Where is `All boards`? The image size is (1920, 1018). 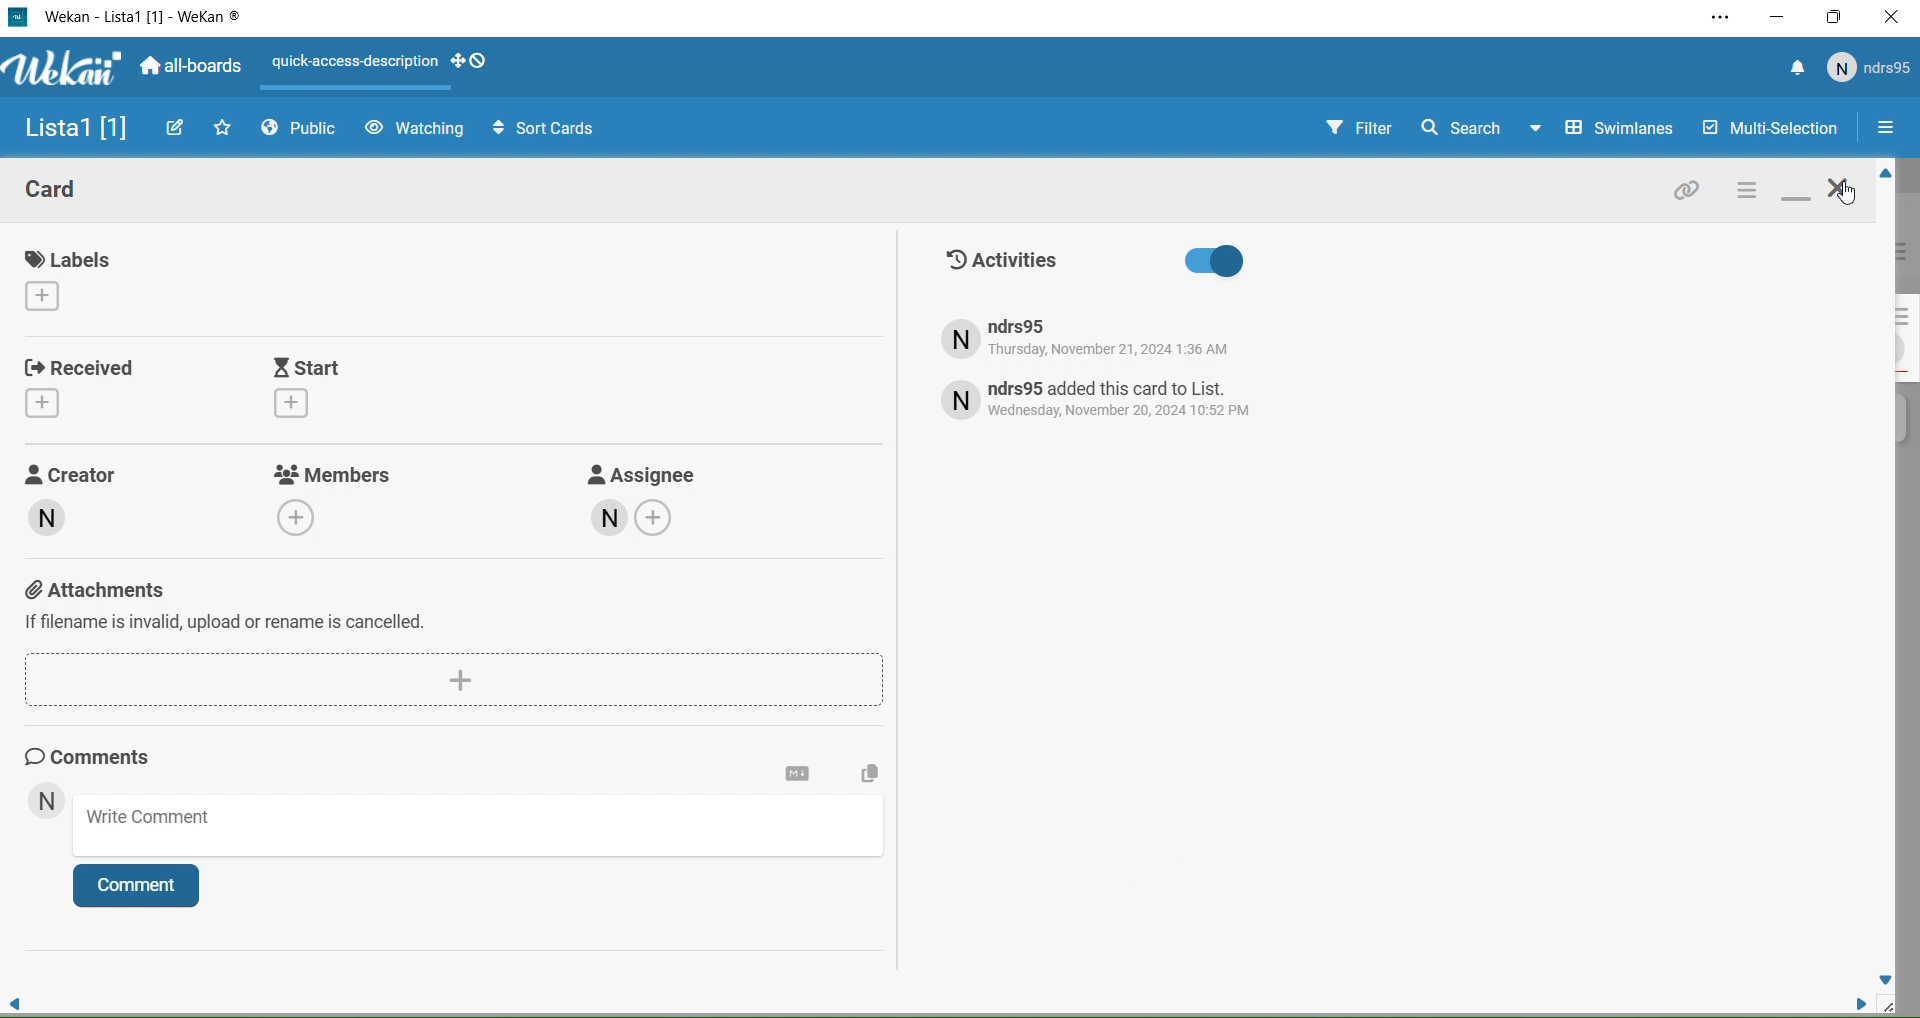
All boards is located at coordinates (193, 68).